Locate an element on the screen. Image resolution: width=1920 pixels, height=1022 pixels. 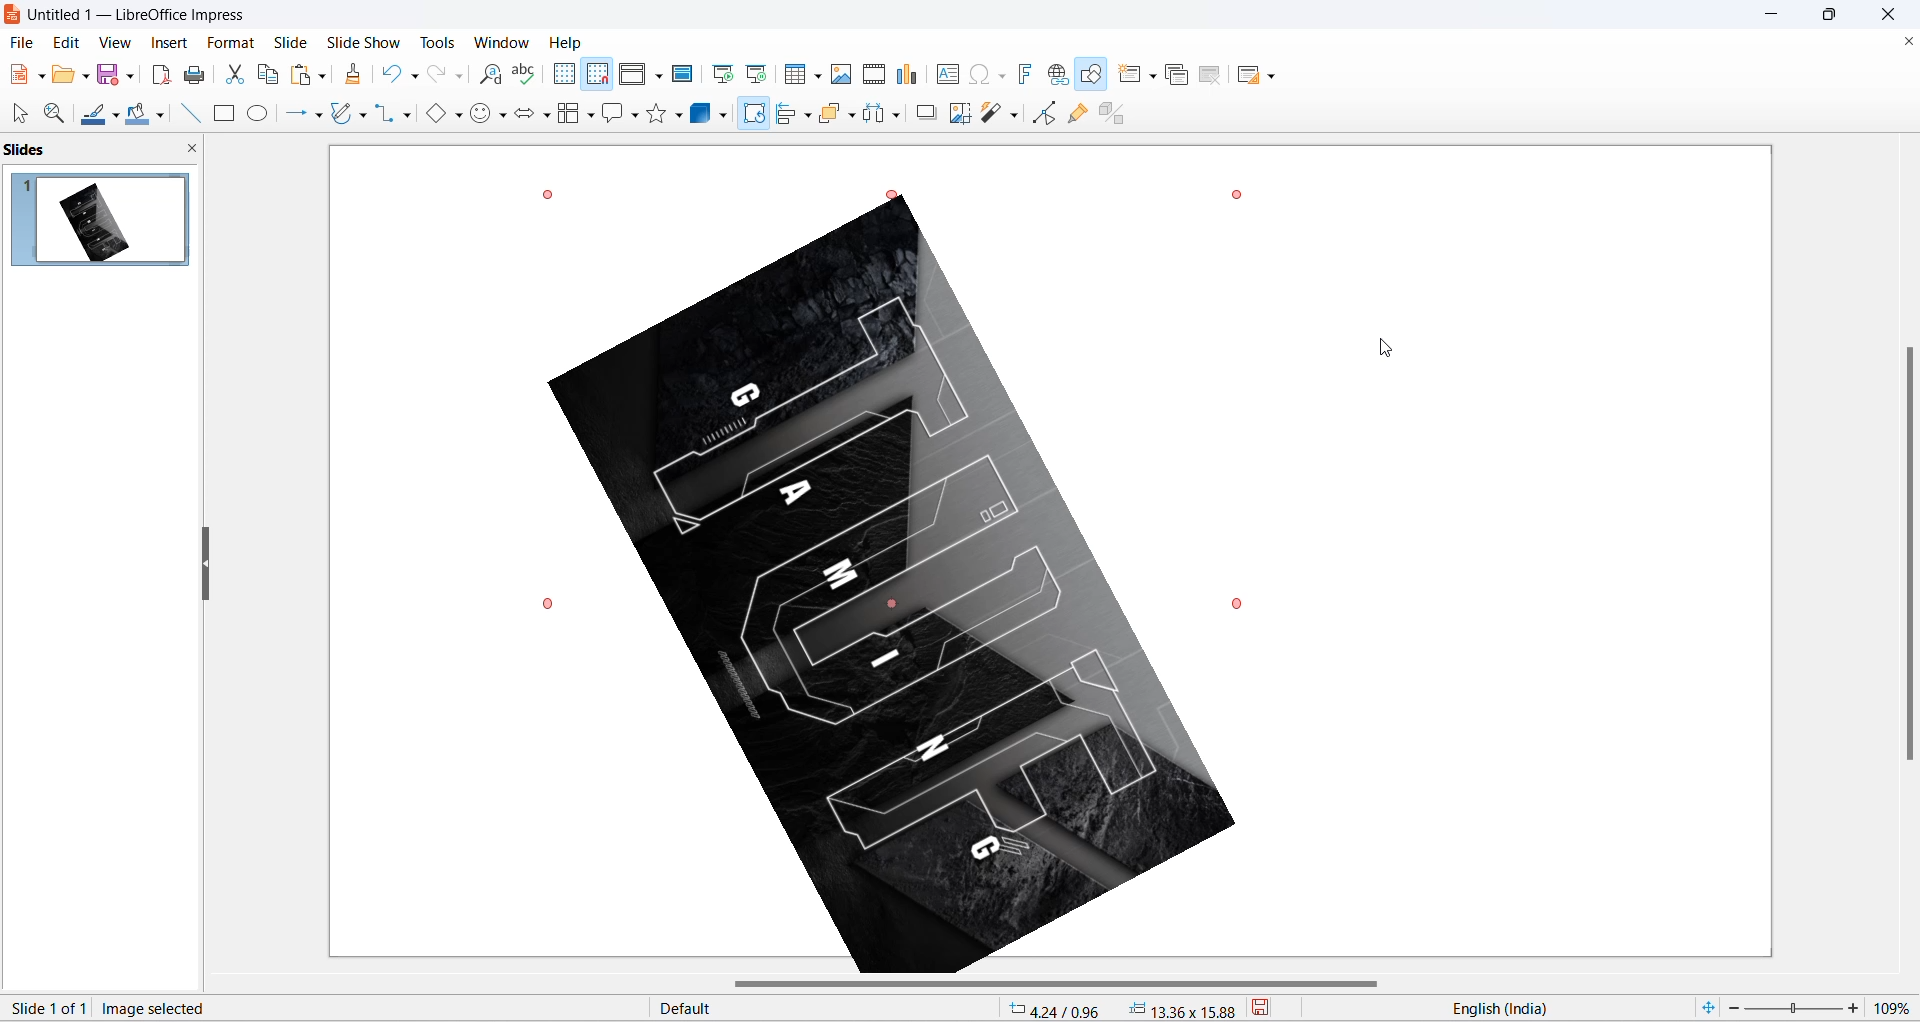
horizontal scroll bar is located at coordinates (1061, 985).